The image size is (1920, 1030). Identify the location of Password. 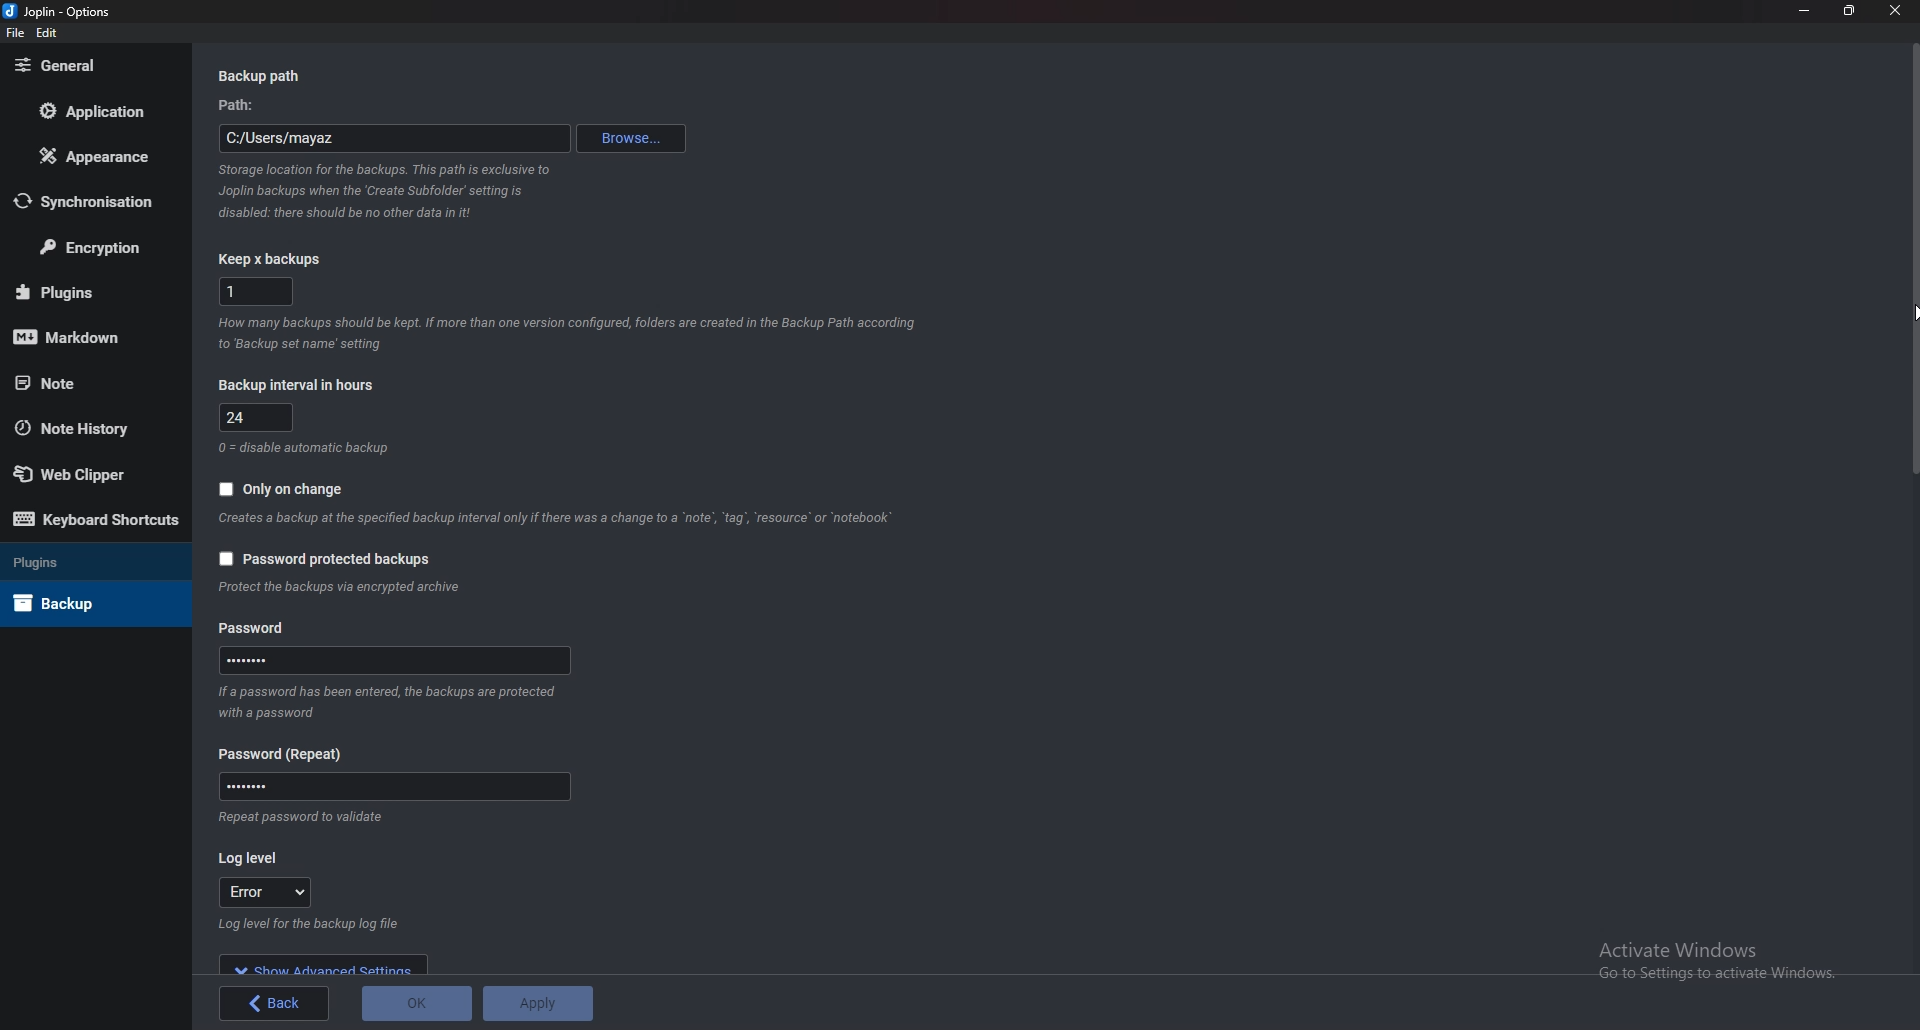
(398, 660).